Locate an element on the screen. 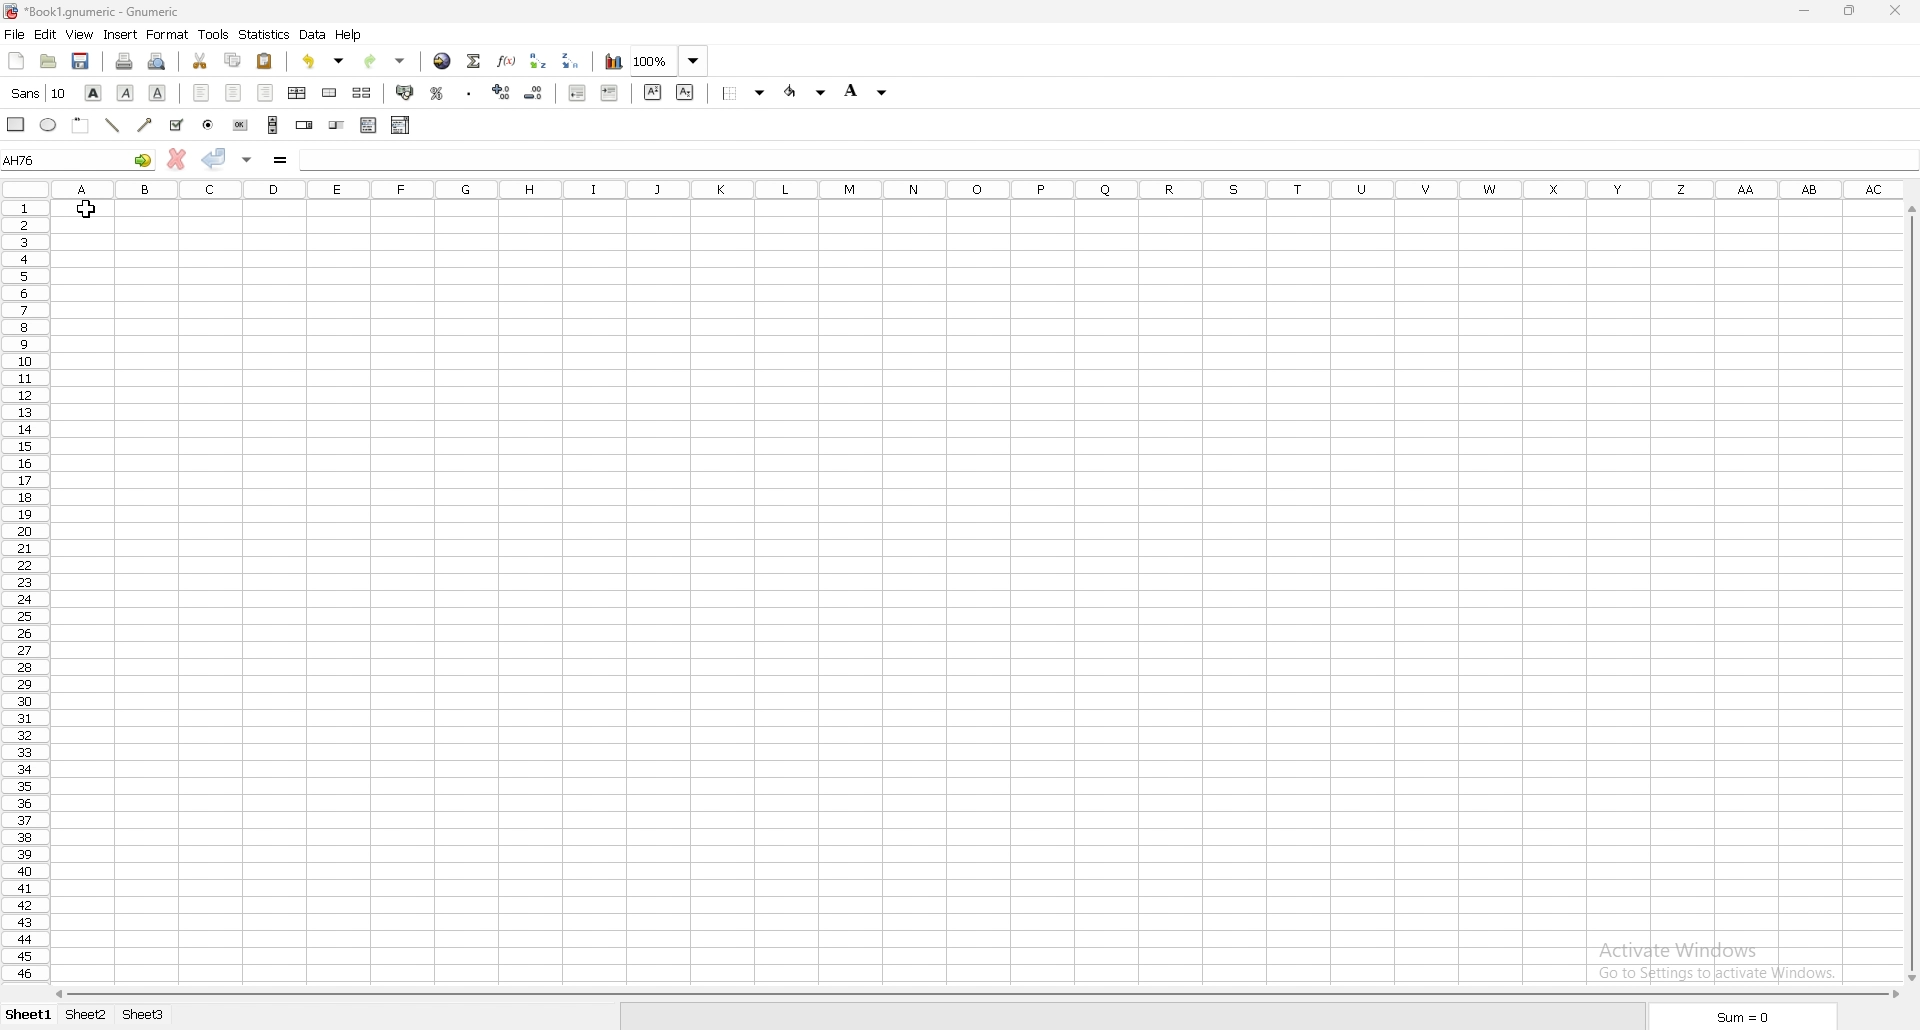 The height and width of the screenshot is (1030, 1920). print is located at coordinates (124, 61).